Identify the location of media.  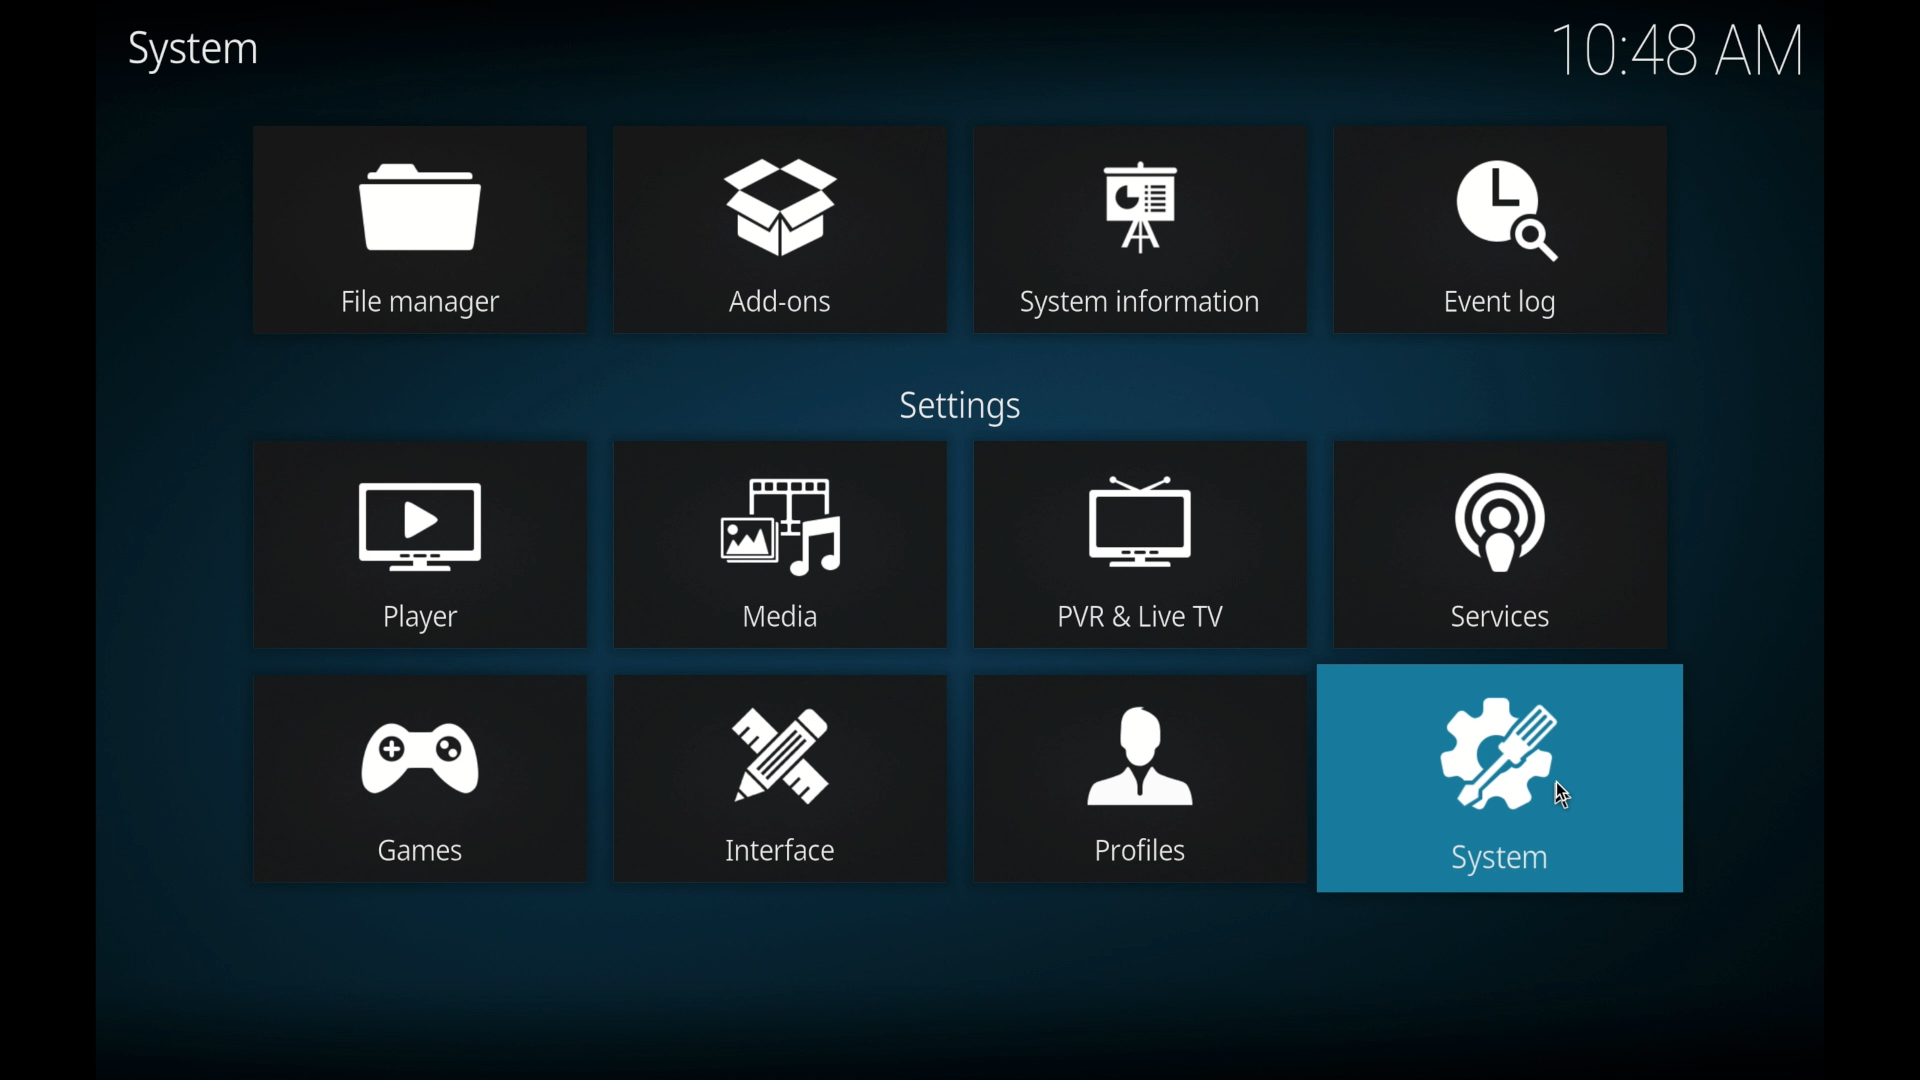
(780, 544).